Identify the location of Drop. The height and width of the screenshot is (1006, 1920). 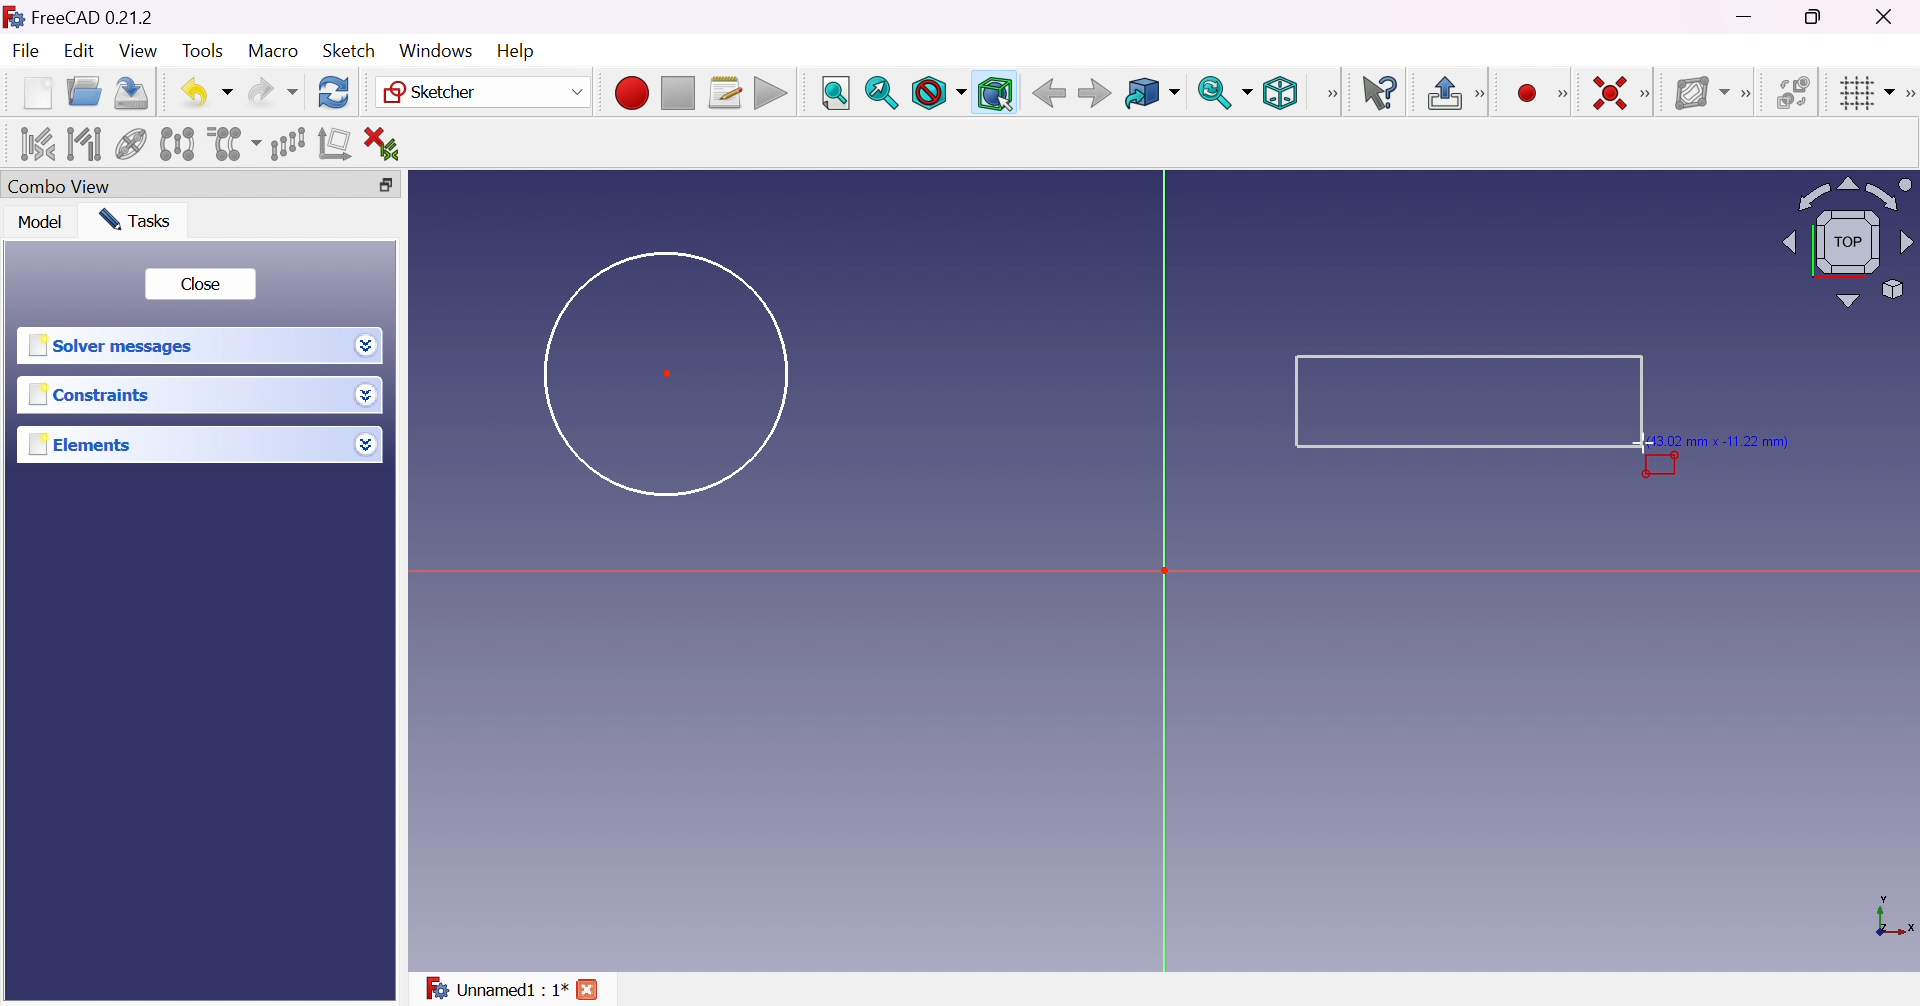
(369, 397).